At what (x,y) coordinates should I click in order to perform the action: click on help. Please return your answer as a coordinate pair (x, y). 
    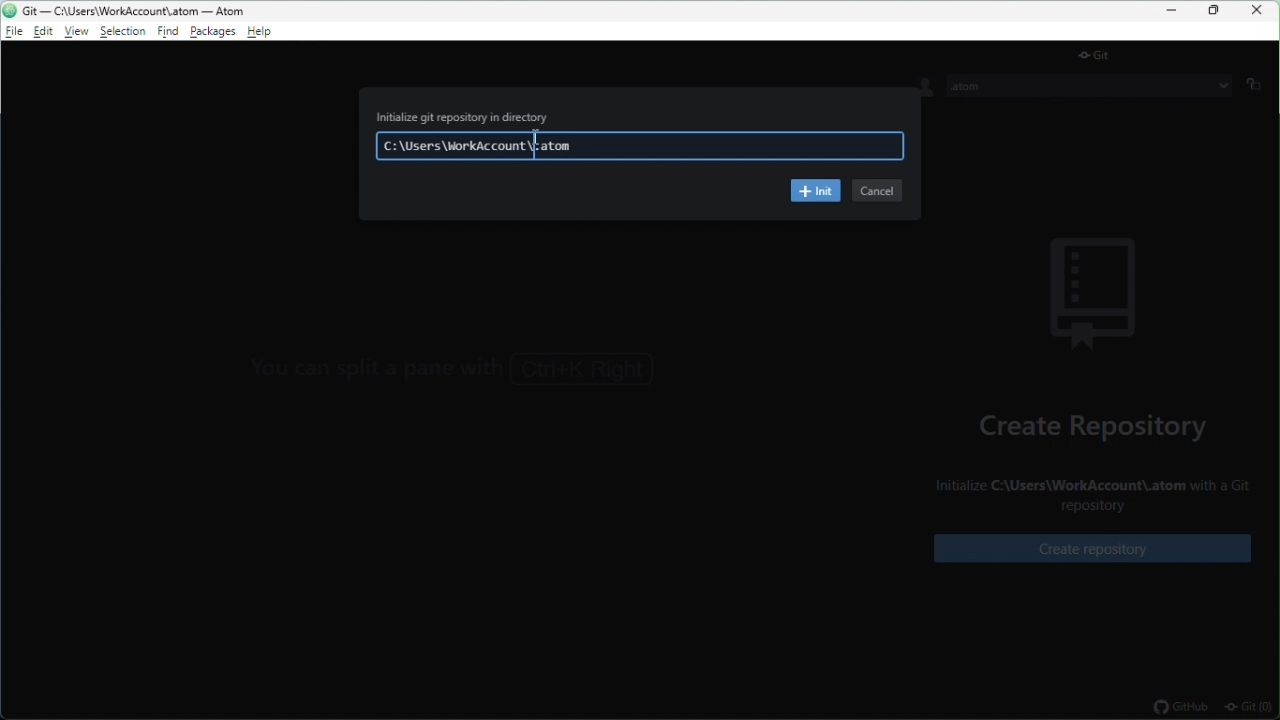
    Looking at the image, I should click on (260, 32).